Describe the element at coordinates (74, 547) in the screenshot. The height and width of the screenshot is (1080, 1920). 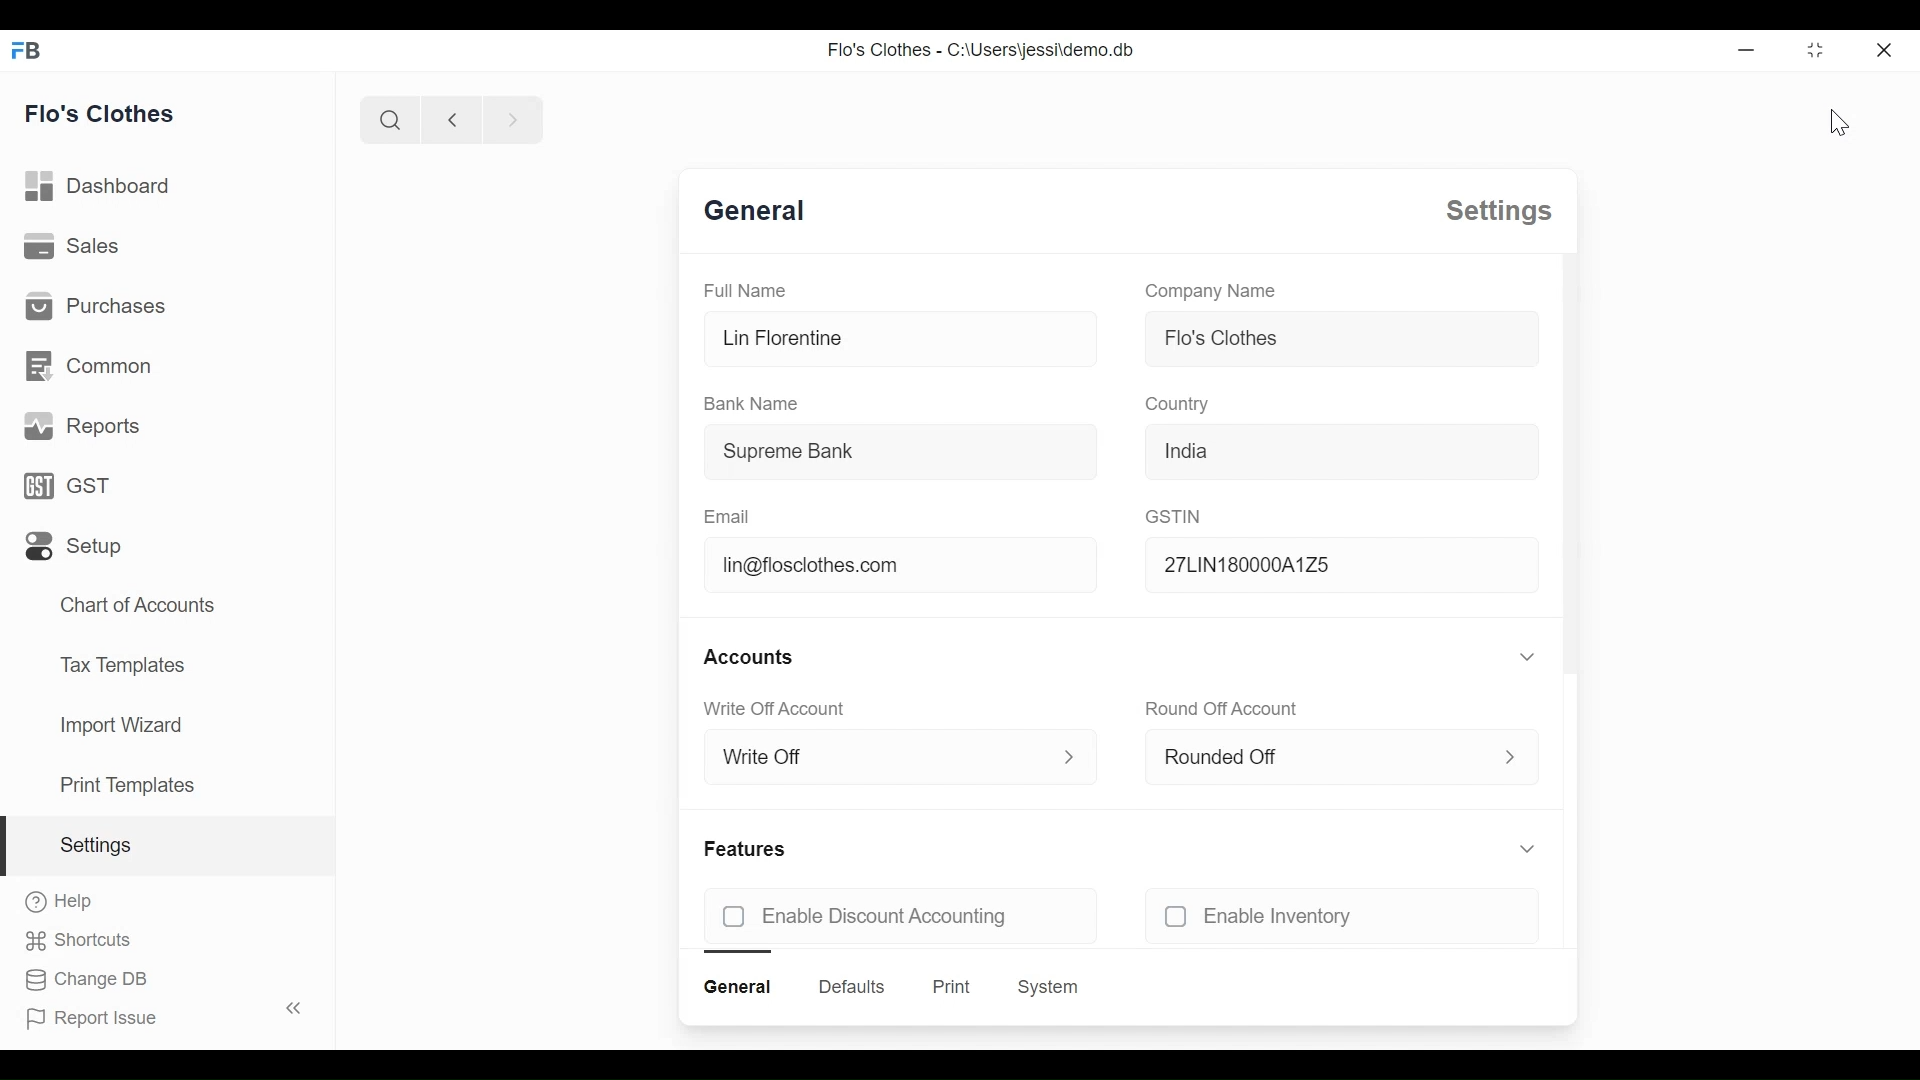
I see `setup` at that location.